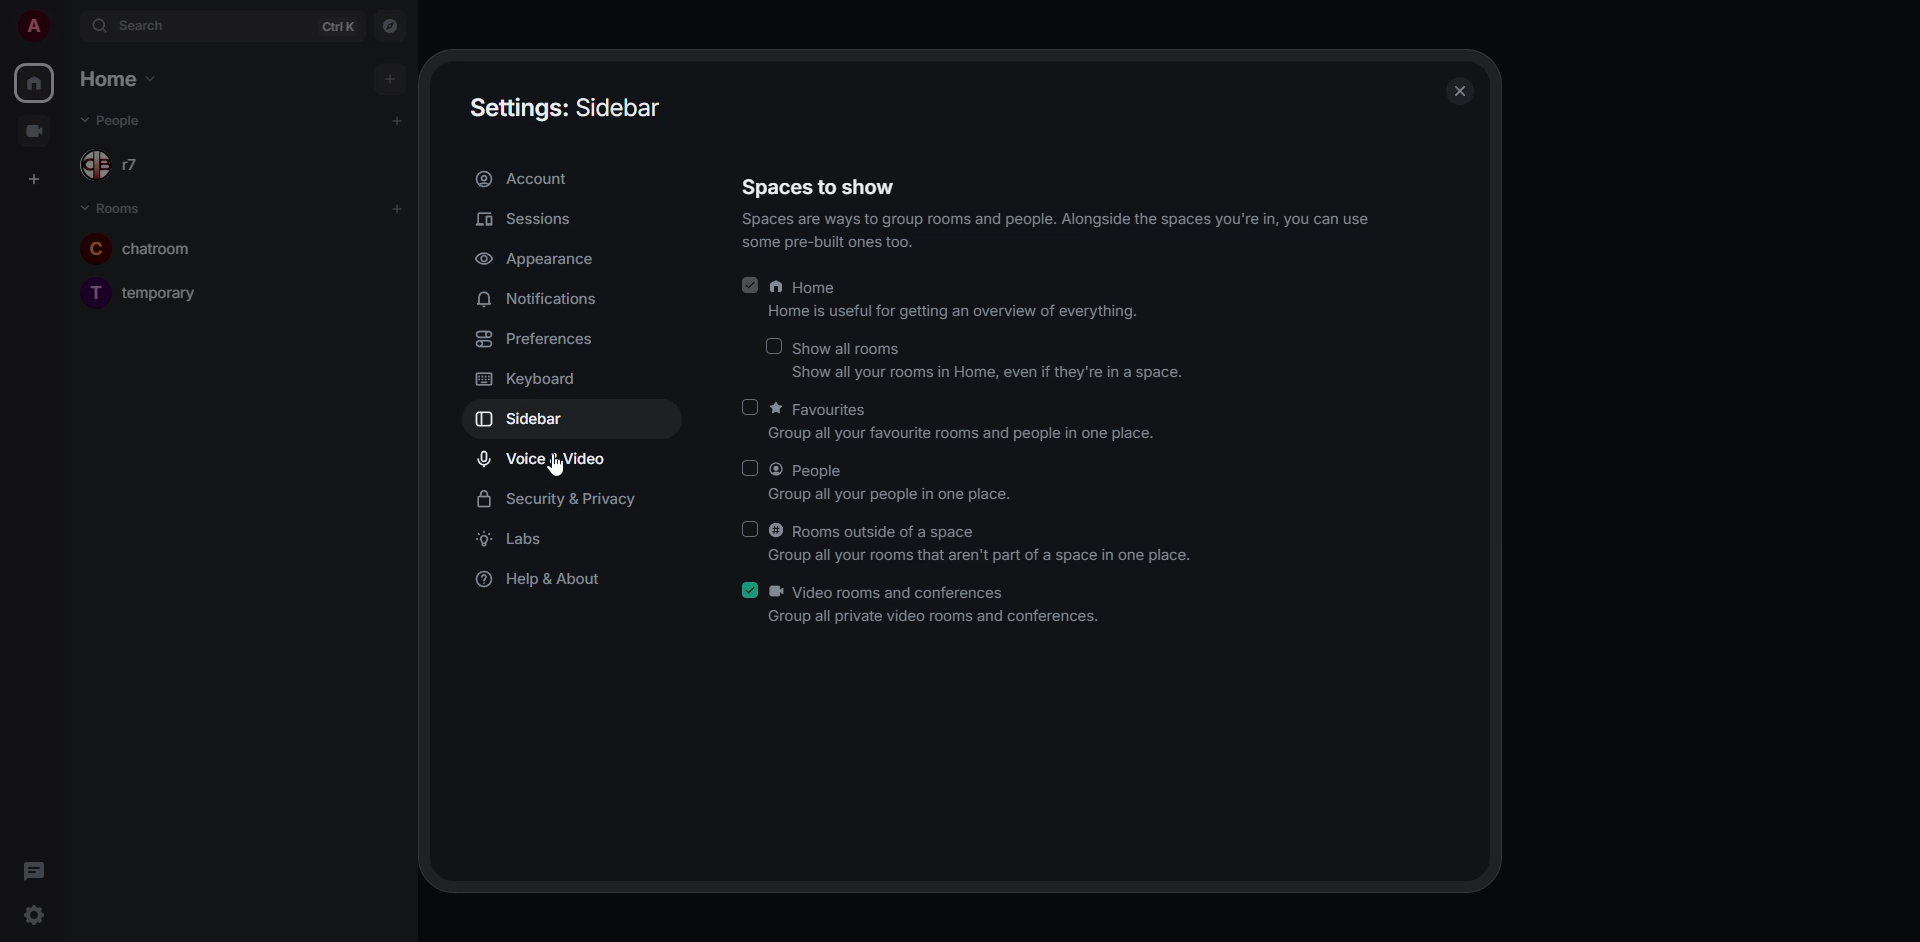 This screenshot has height=942, width=1920. Describe the element at coordinates (936, 593) in the screenshot. I see `video rooms and conferences` at that location.